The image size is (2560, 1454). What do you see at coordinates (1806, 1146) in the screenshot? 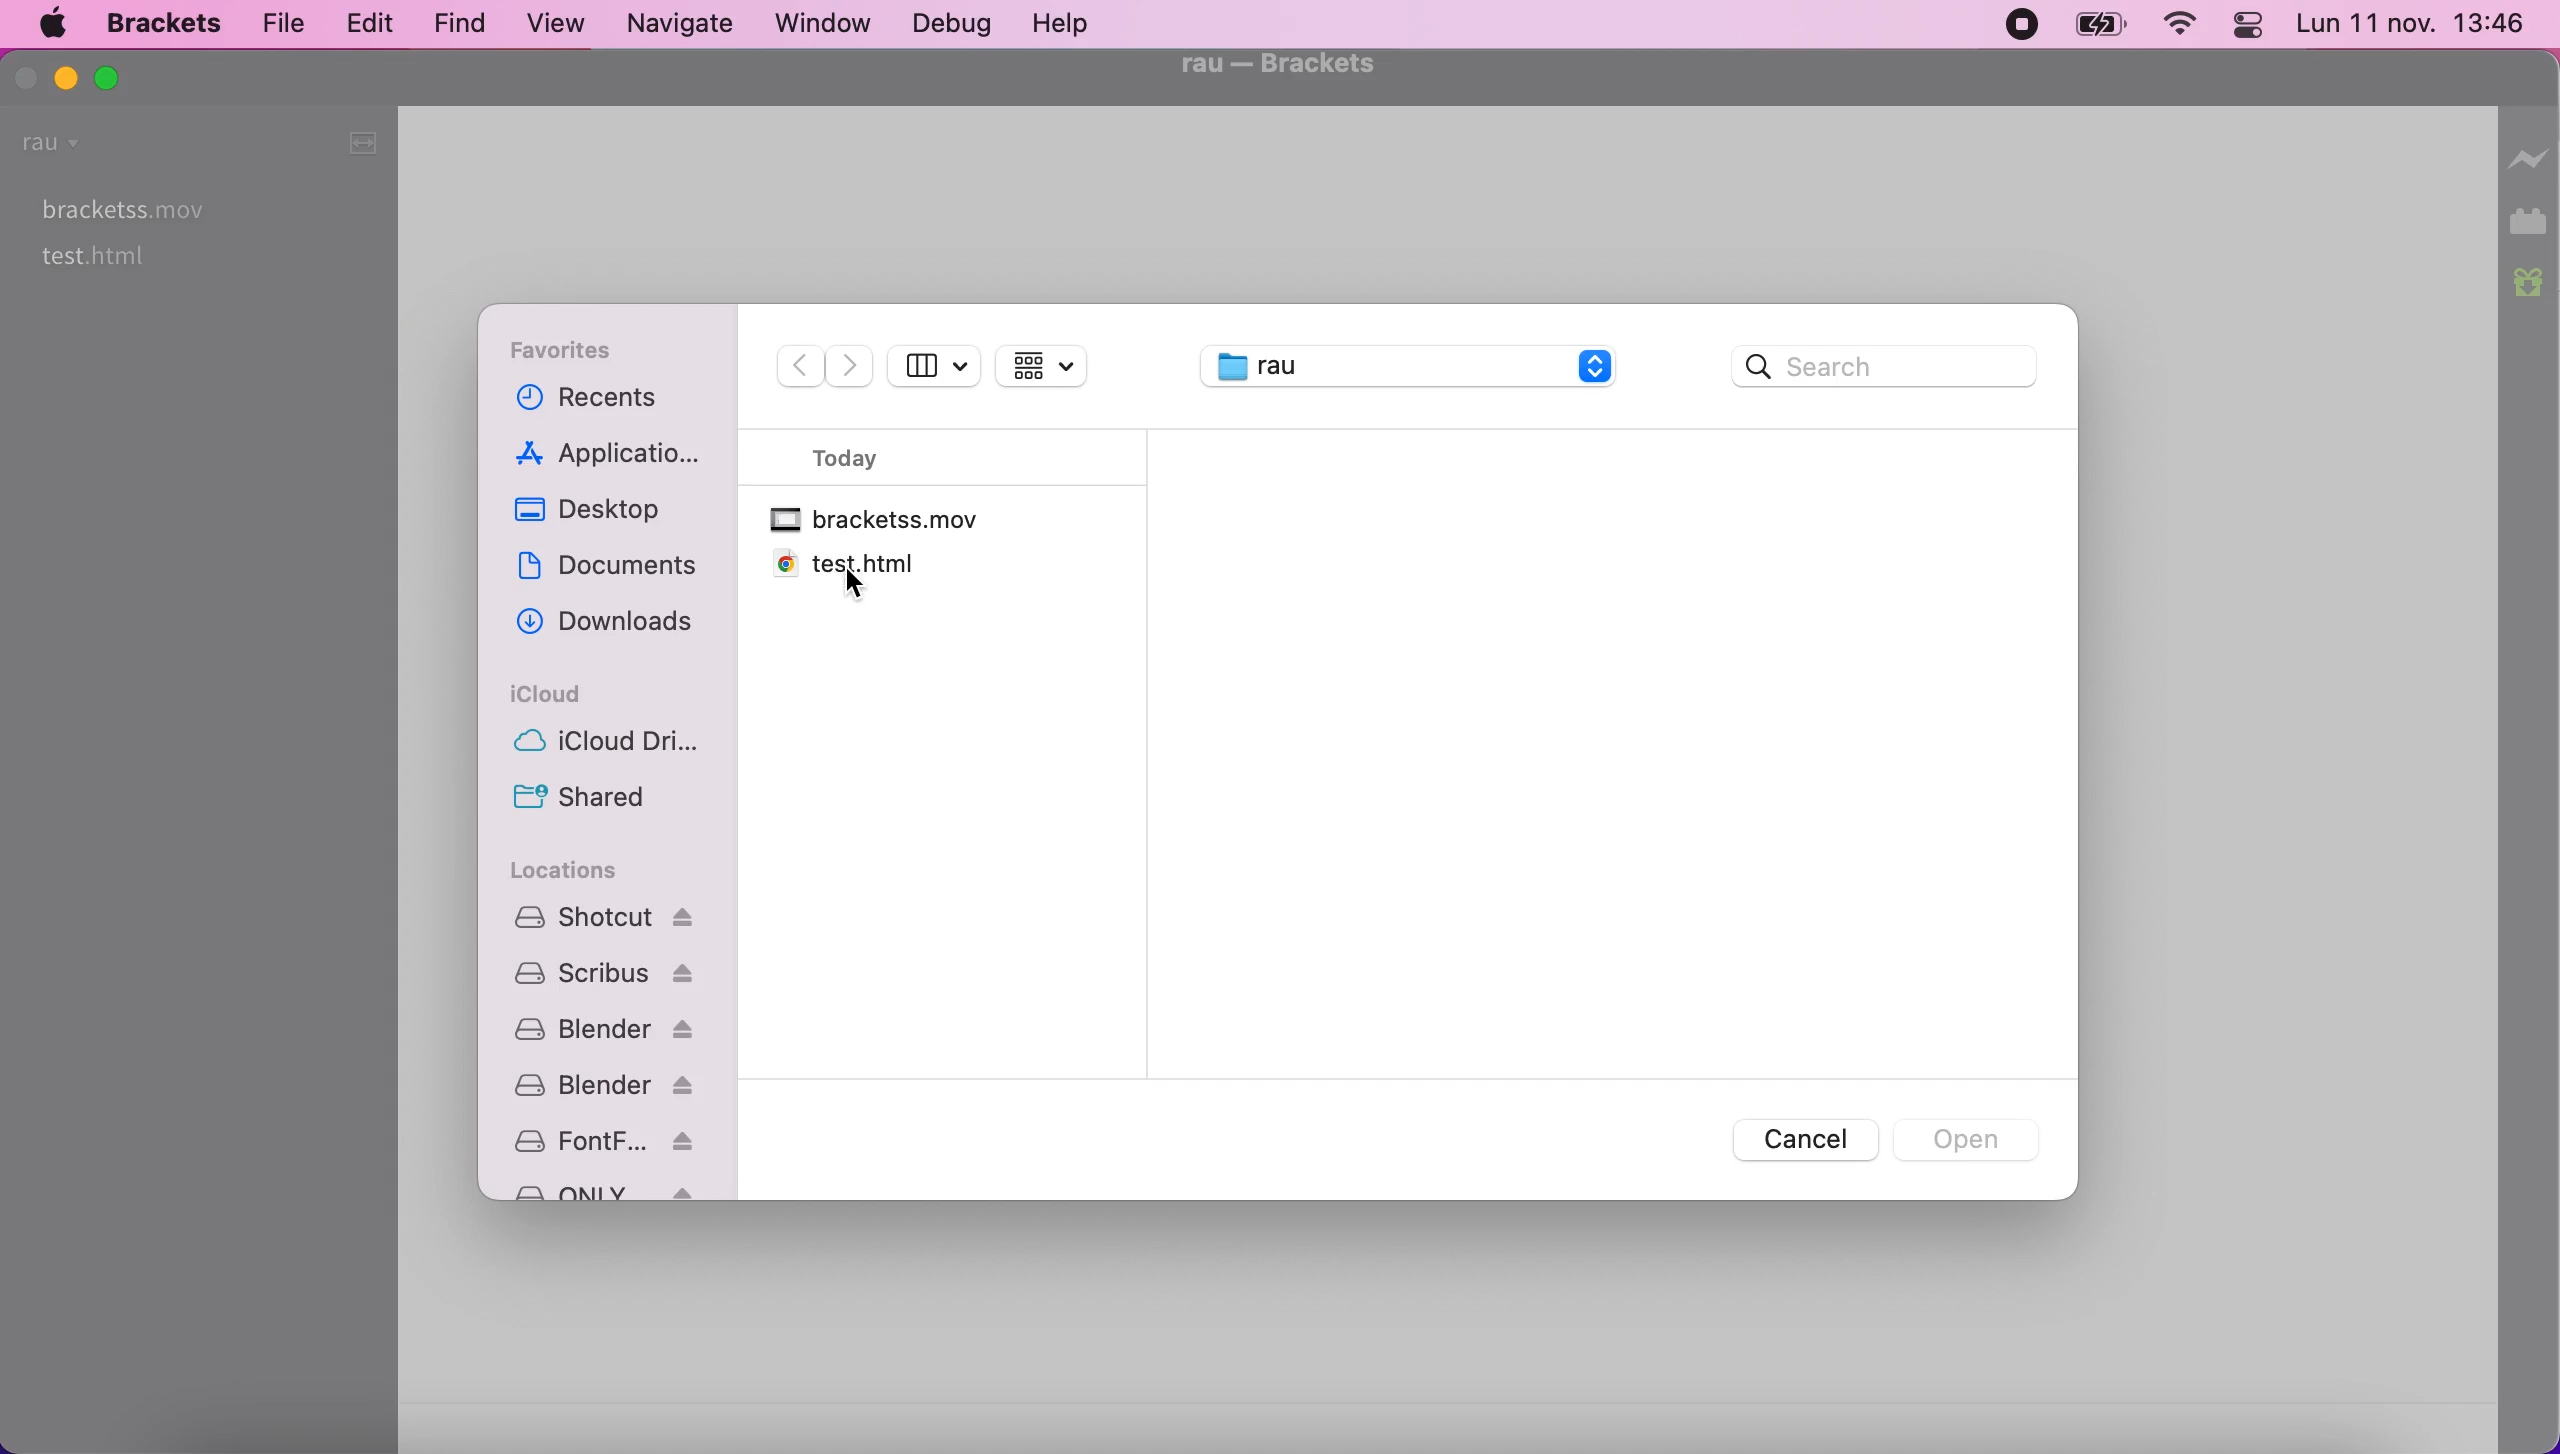
I see `cancel` at bounding box center [1806, 1146].